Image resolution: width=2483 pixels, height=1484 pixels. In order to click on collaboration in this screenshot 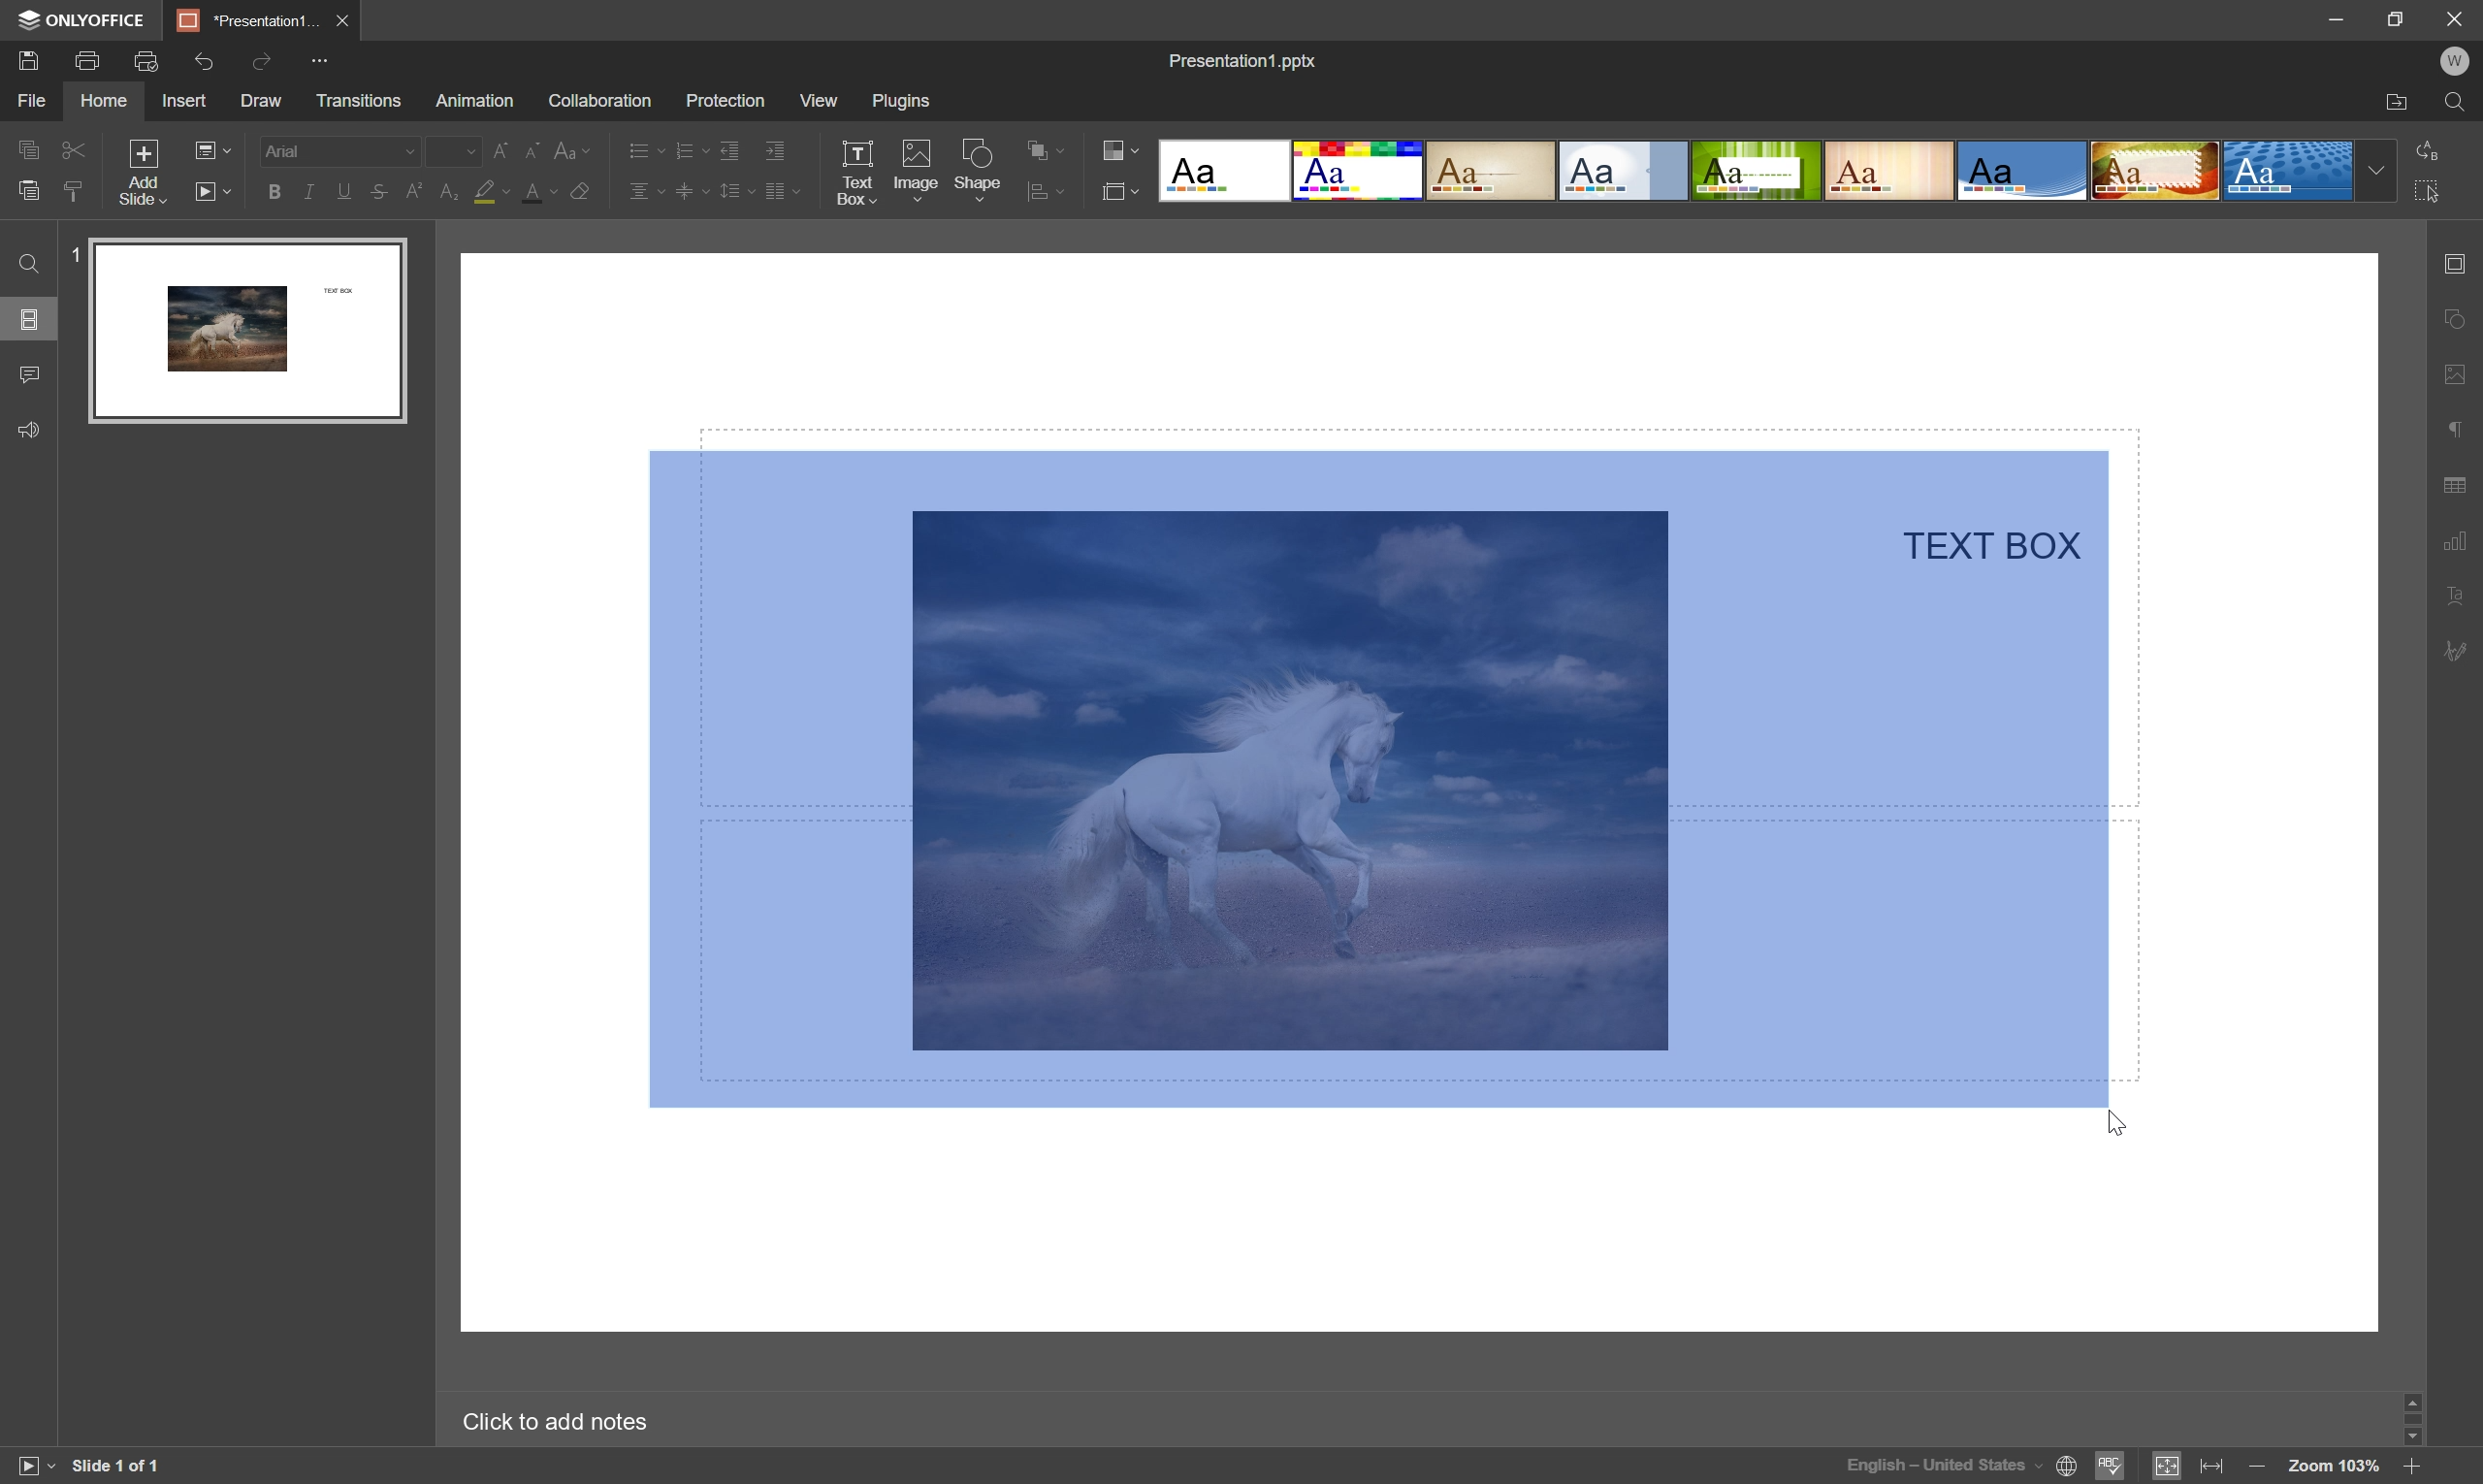, I will do `click(604, 102)`.